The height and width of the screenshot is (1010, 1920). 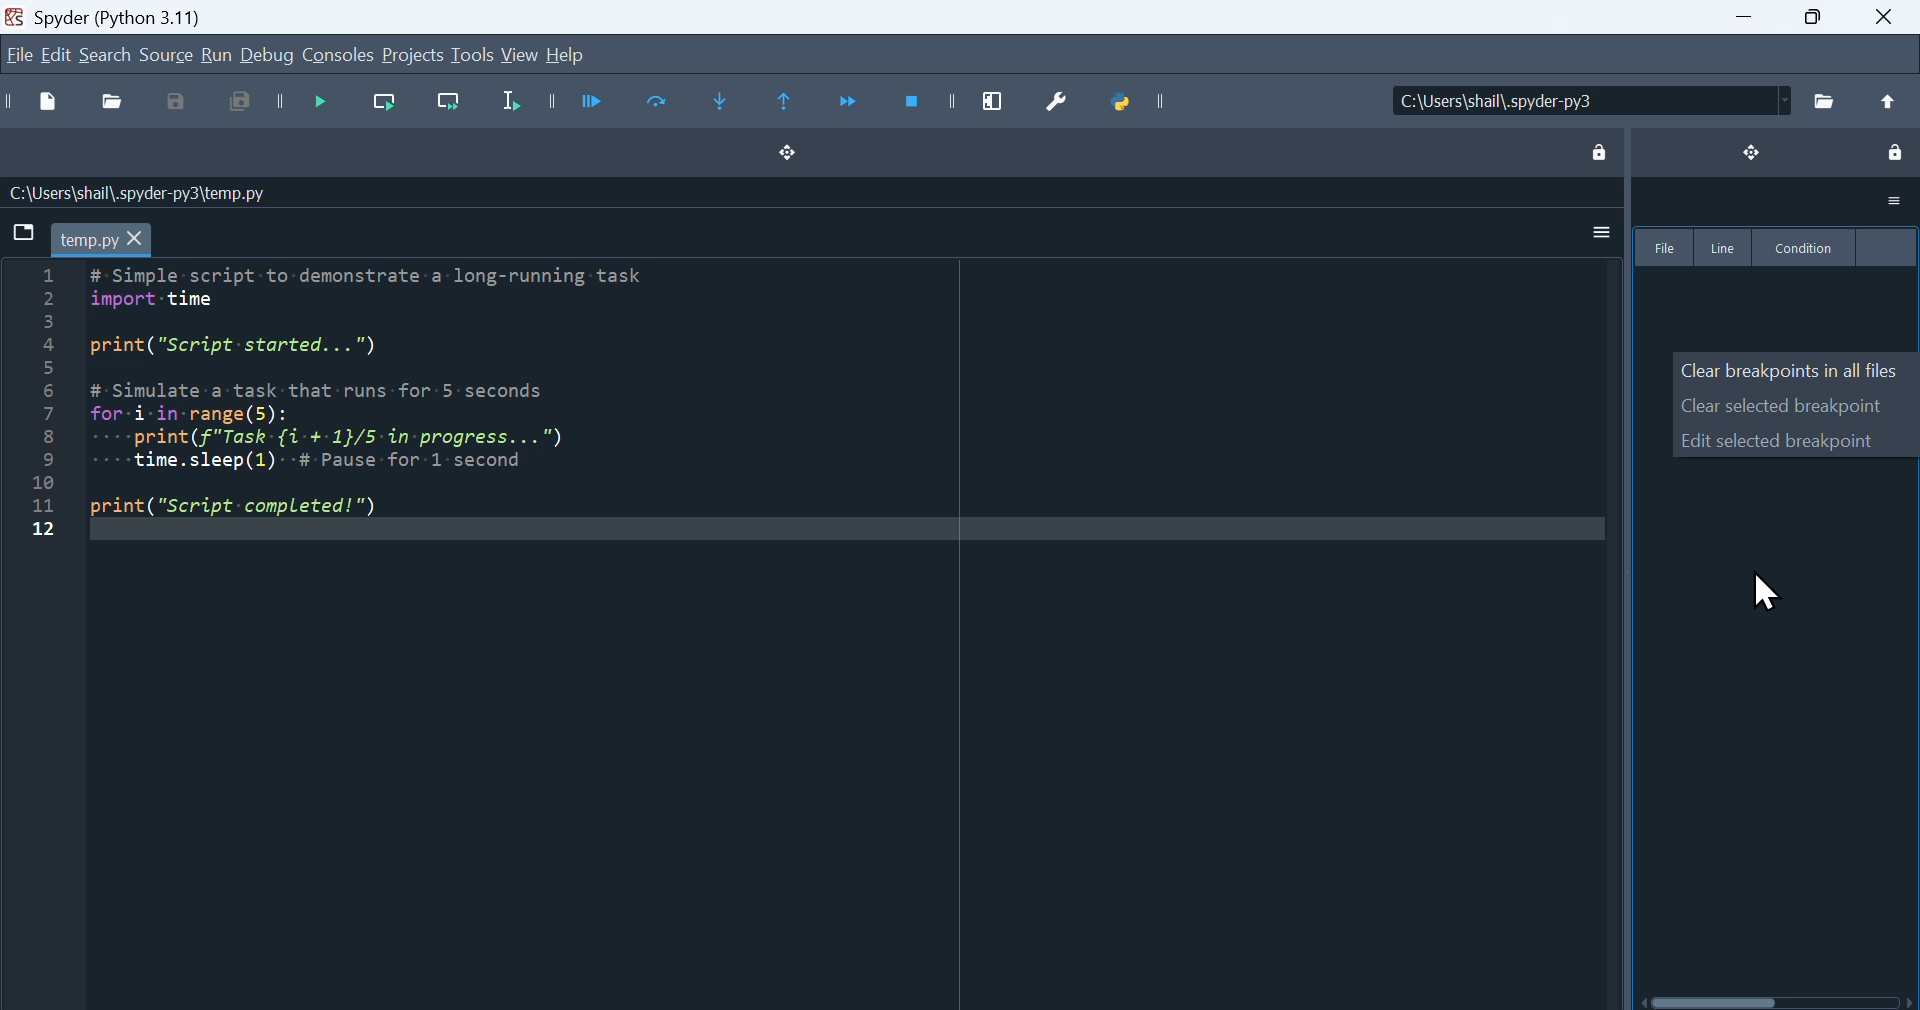 I want to click on File, so click(x=1665, y=247).